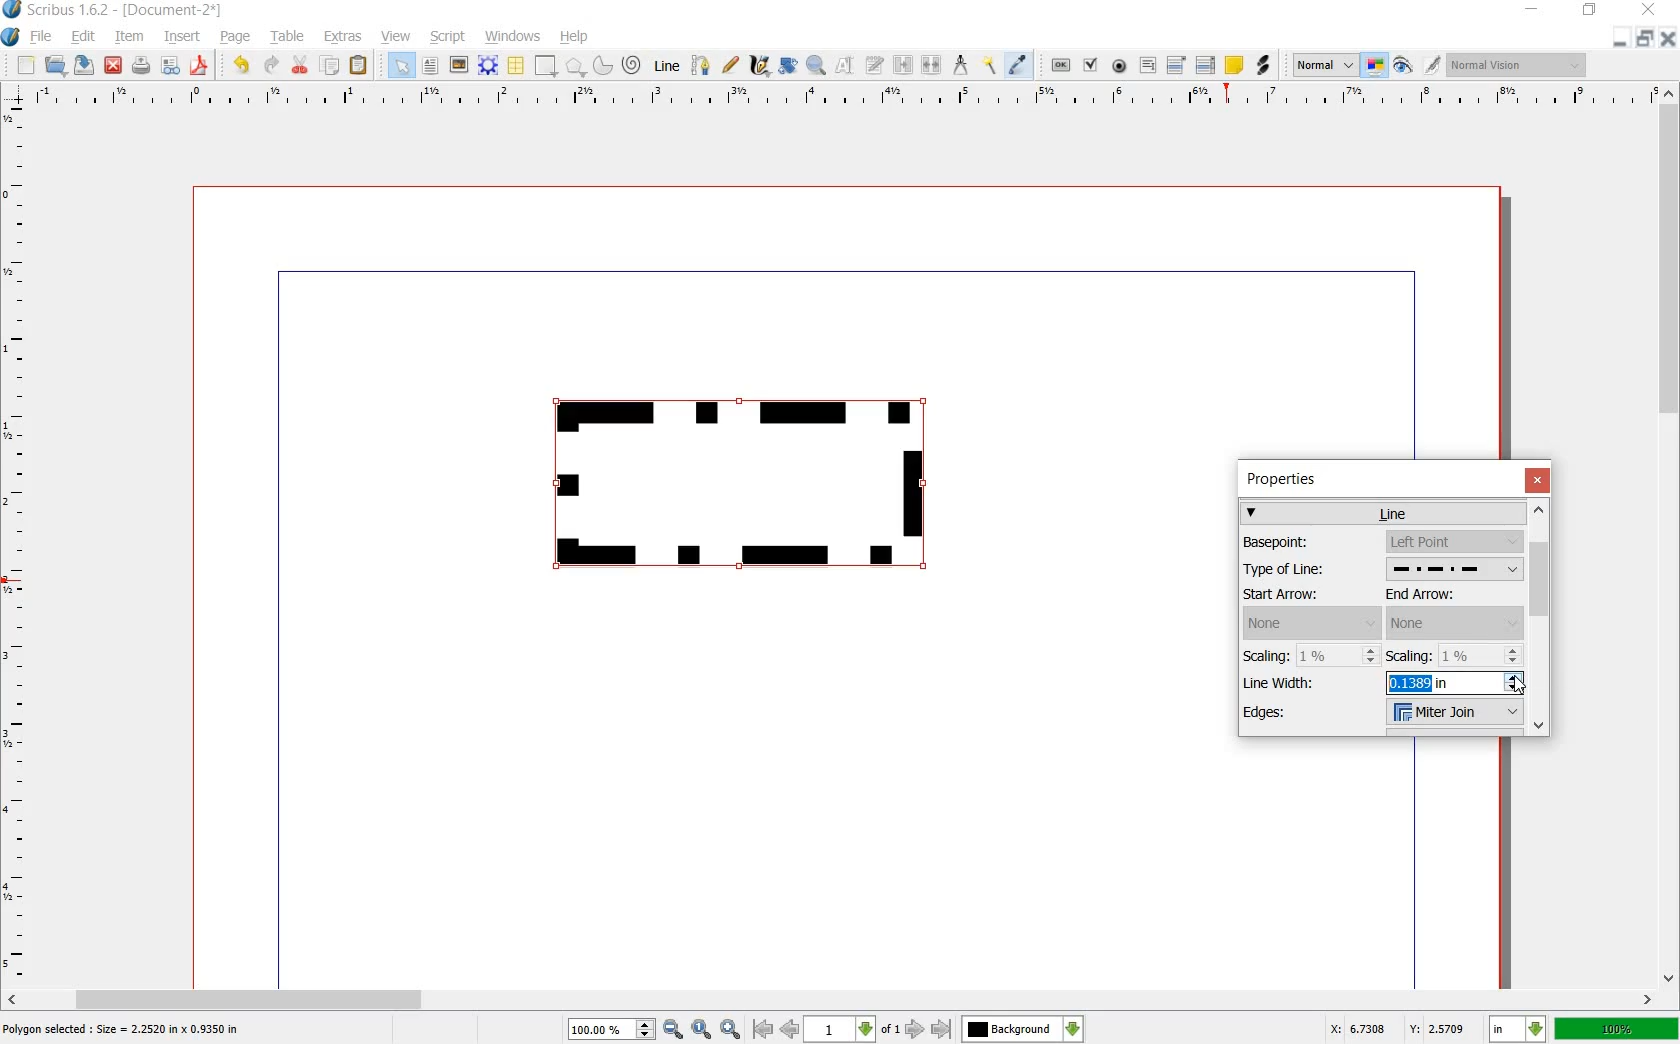 The height and width of the screenshot is (1044, 1680). I want to click on ARC, so click(603, 64).